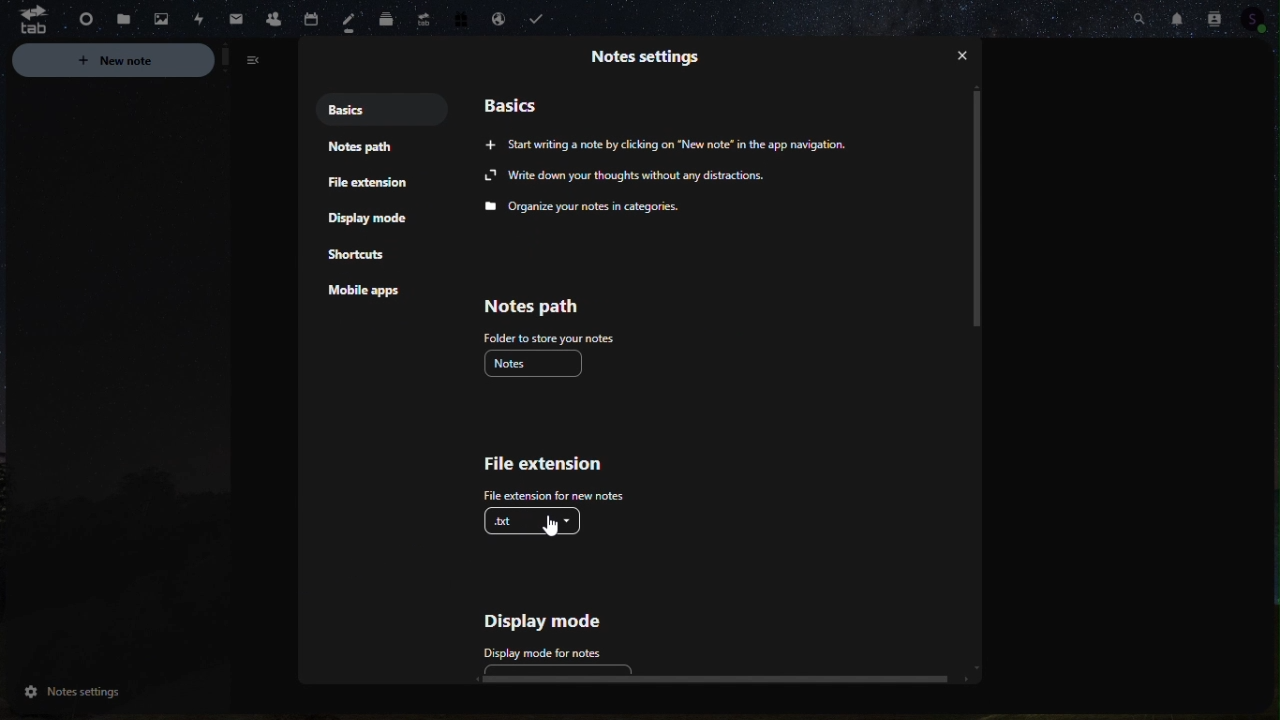  What do you see at coordinates (538, 528) in the screenshot?
I see `.txt` at bounding box center [538, 528].